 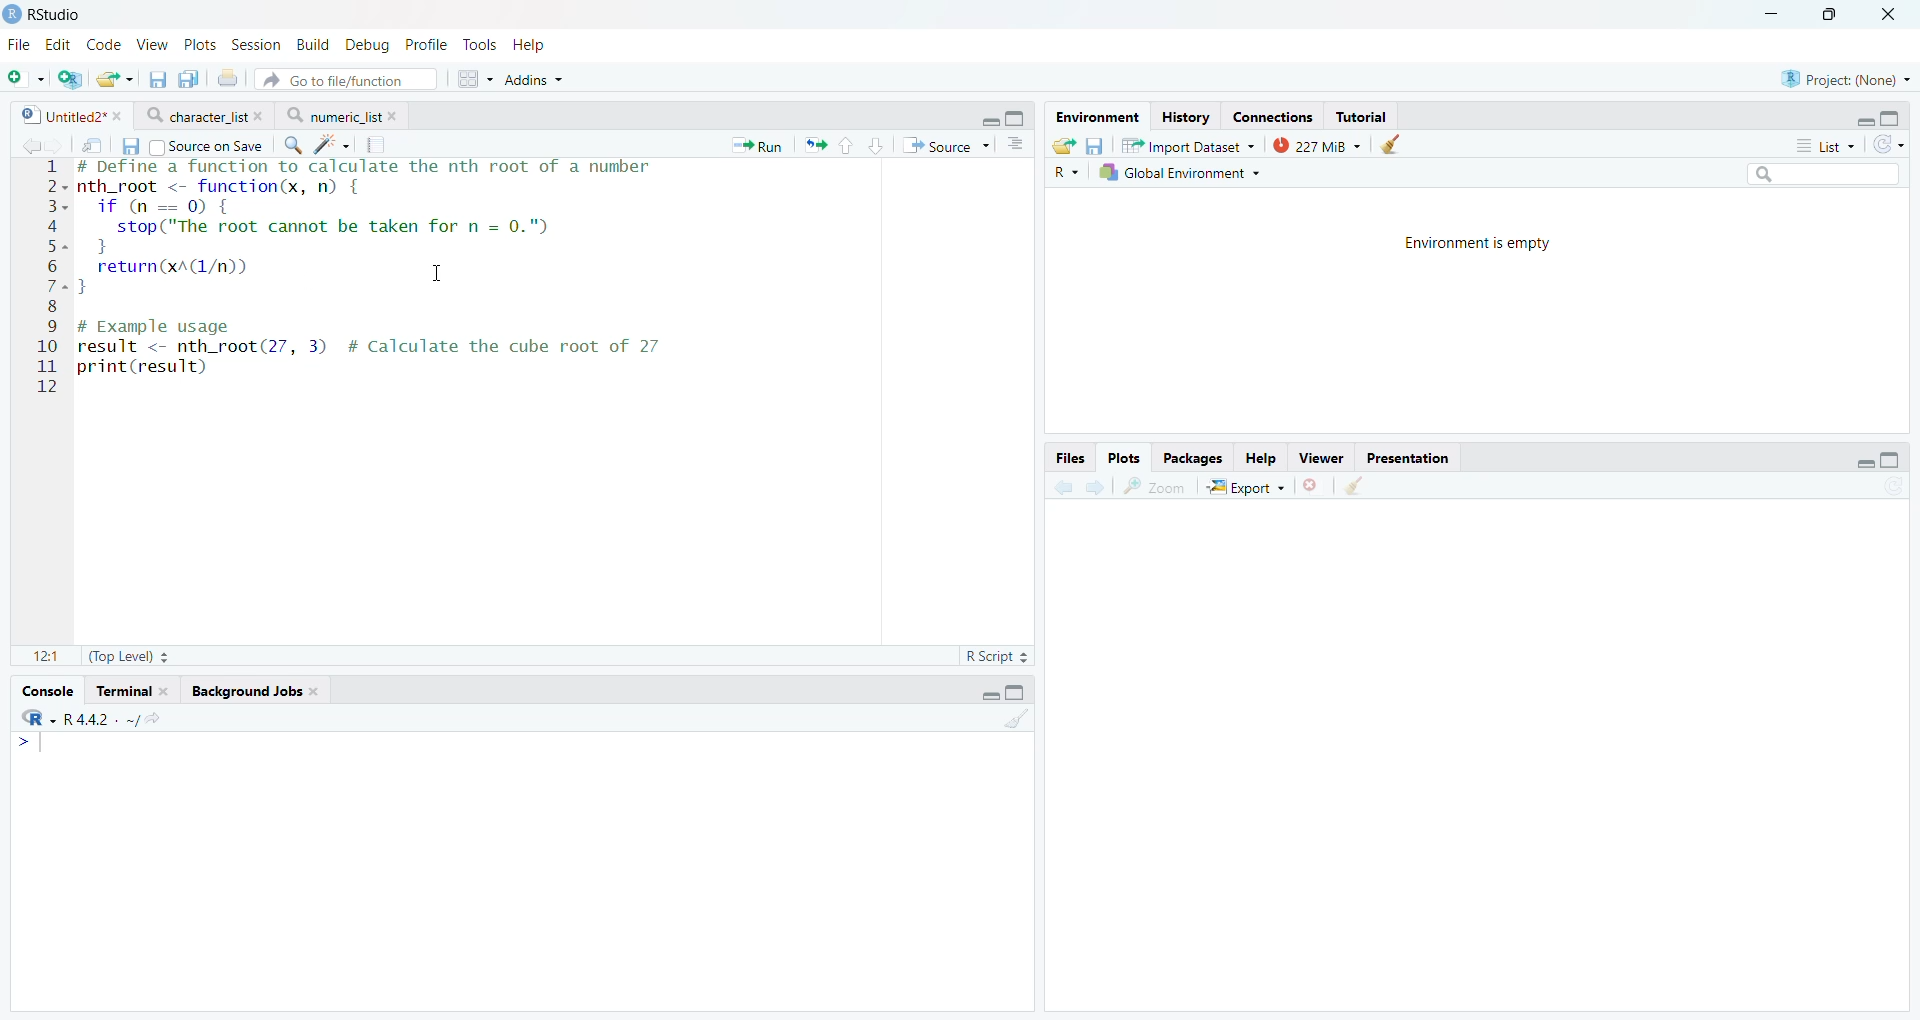 What do you see at coordinates (1477, 246) in the screenshot?
I see `Environment is empty` at bounding box center [1477, 246].